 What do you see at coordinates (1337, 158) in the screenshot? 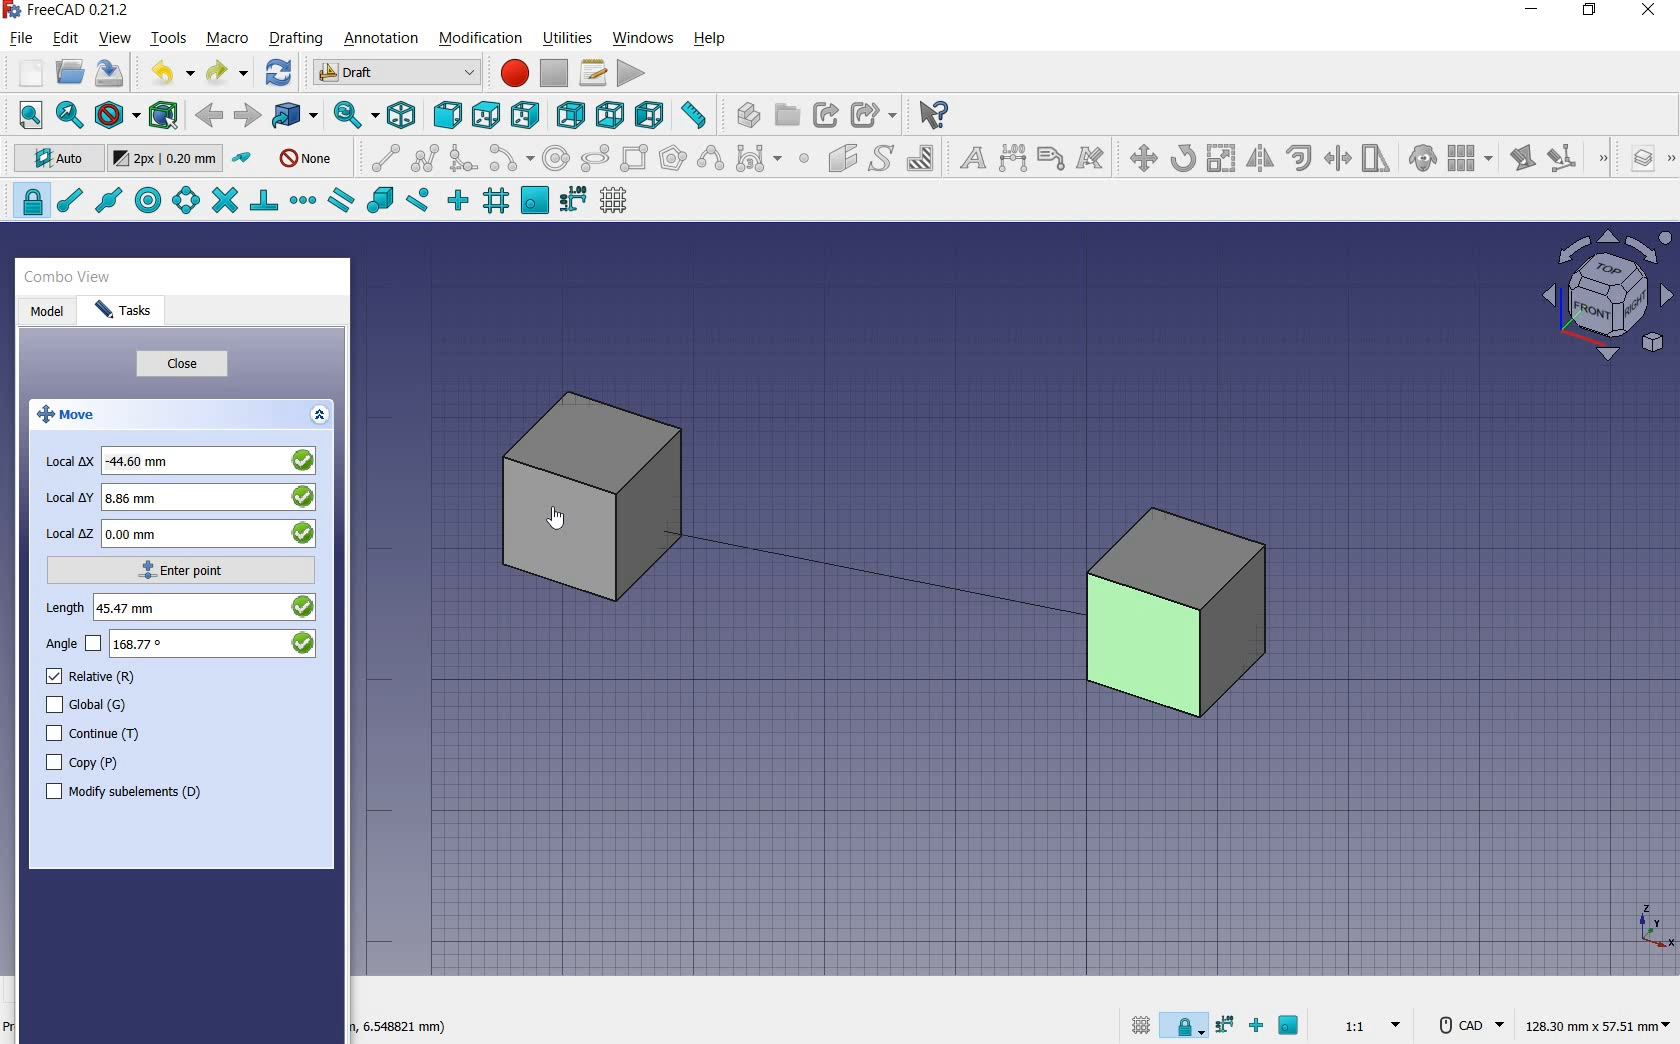
I see `trimex` at bounding box center [1337, 158].